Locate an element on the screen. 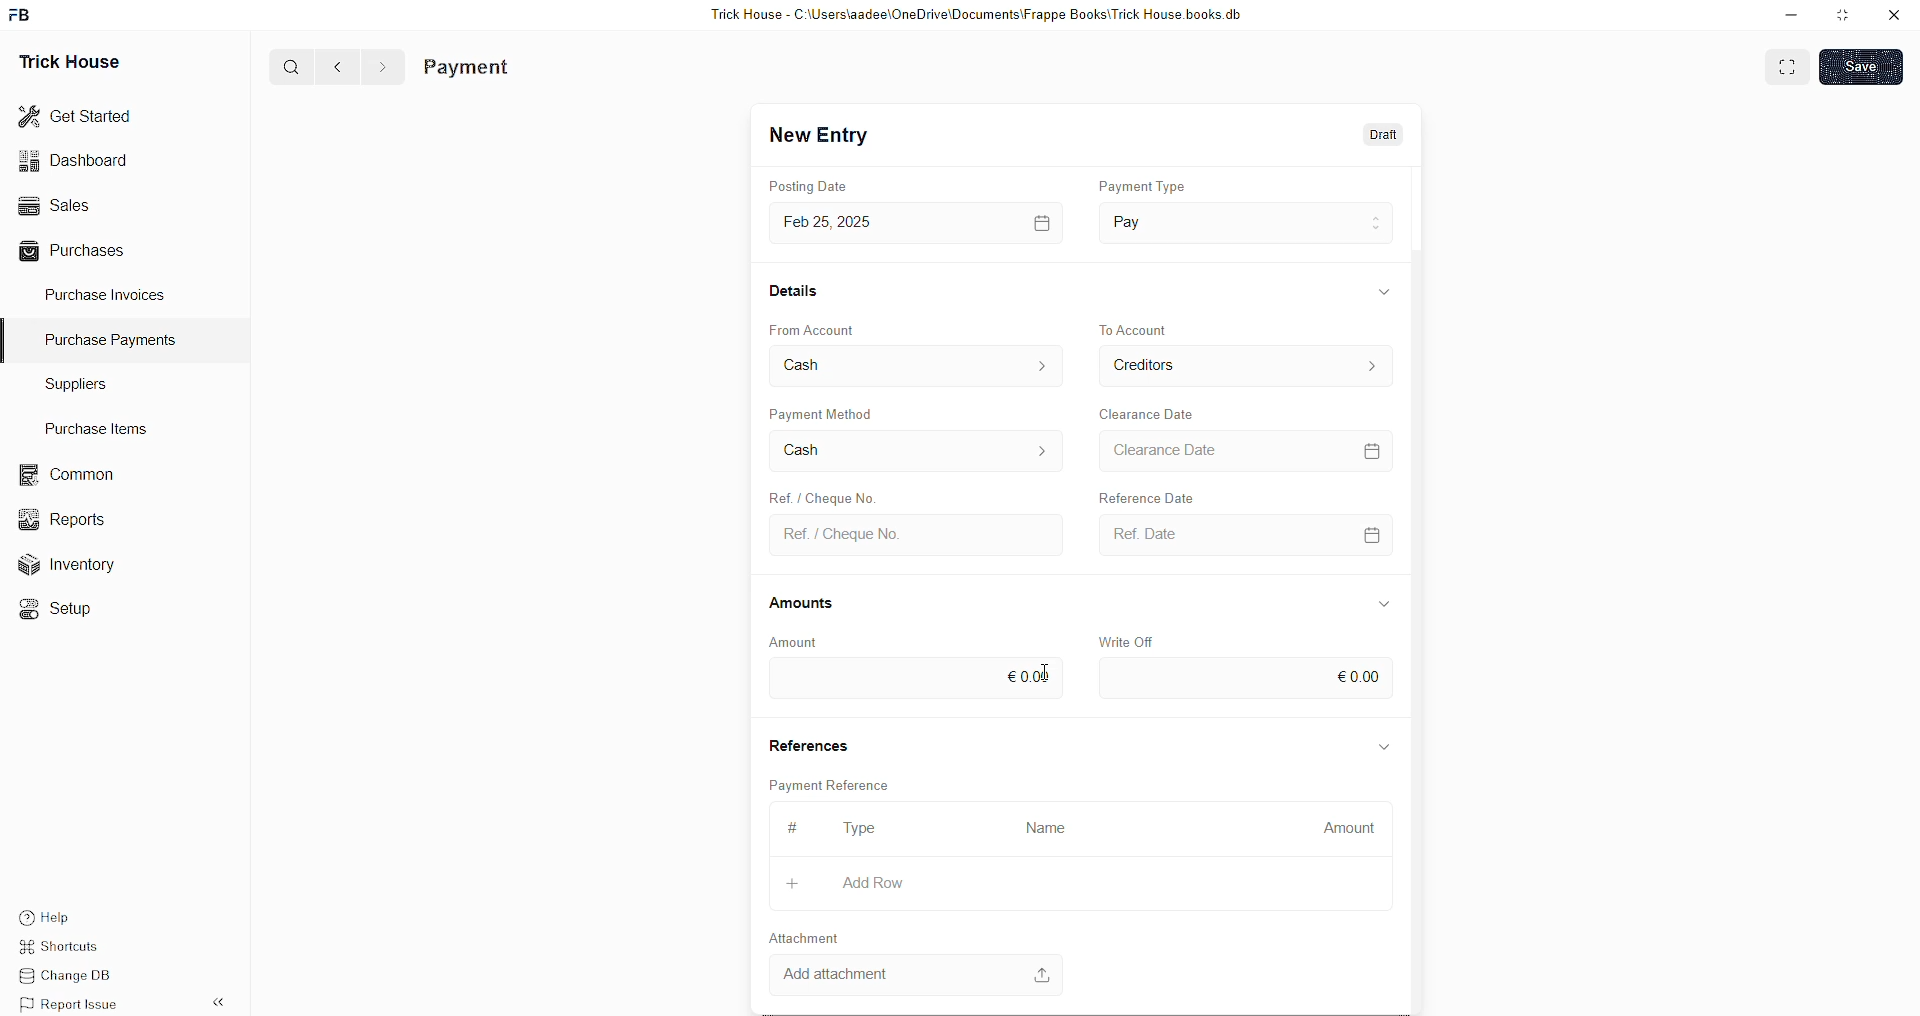  < is located at coordinates (333, 66).